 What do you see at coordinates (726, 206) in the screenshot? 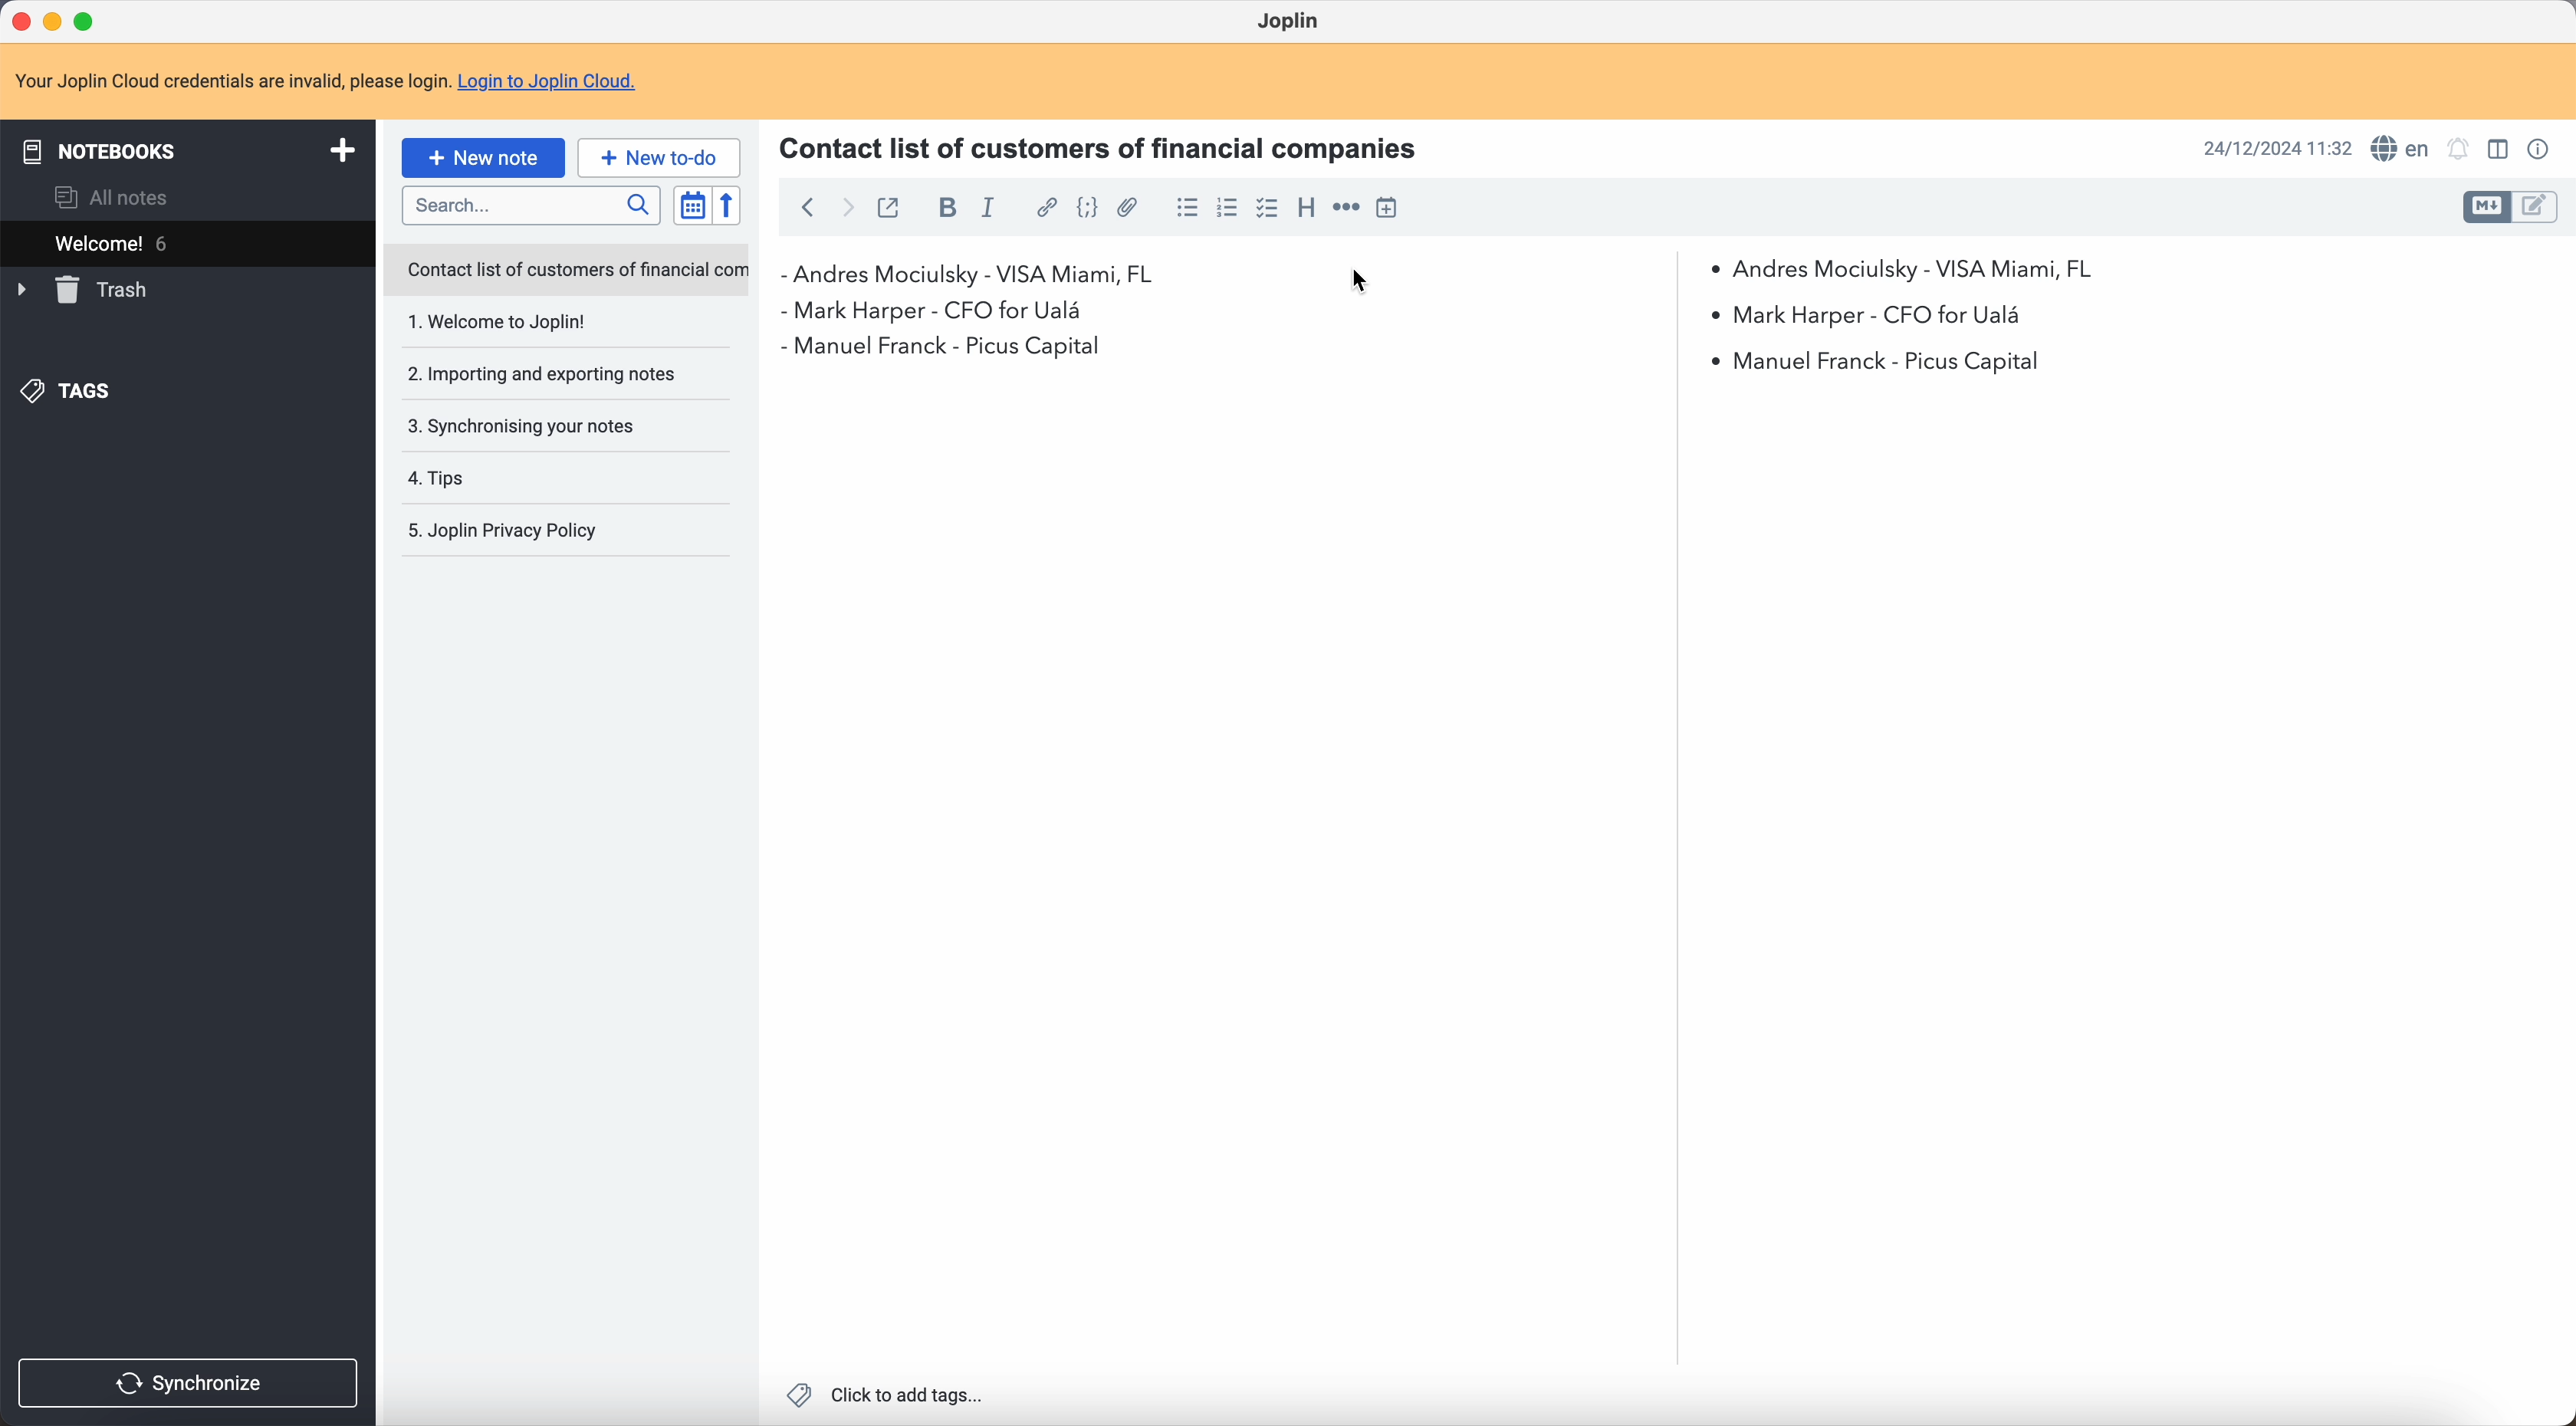
I see `reverse sort order` at bounding box center [726, 206].